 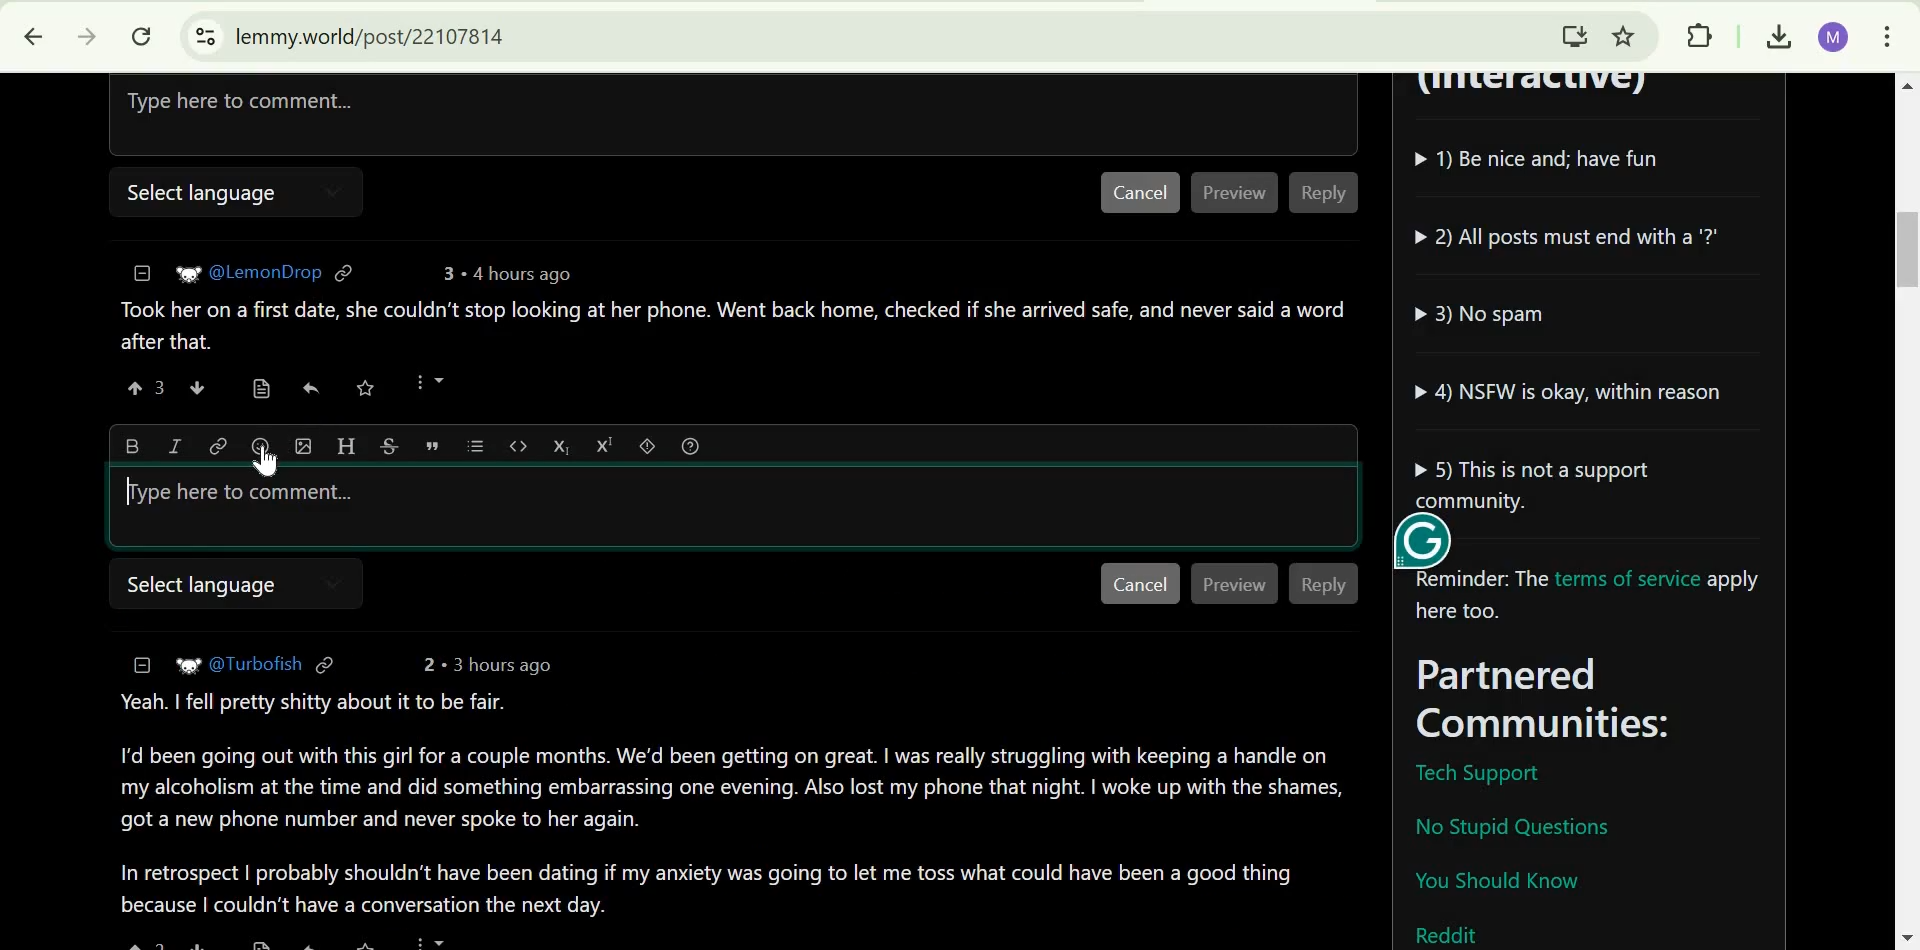 What do you see at coordinates (558, 445) in the screenshot?
I see `subscript` at bounding box center [558, 445].